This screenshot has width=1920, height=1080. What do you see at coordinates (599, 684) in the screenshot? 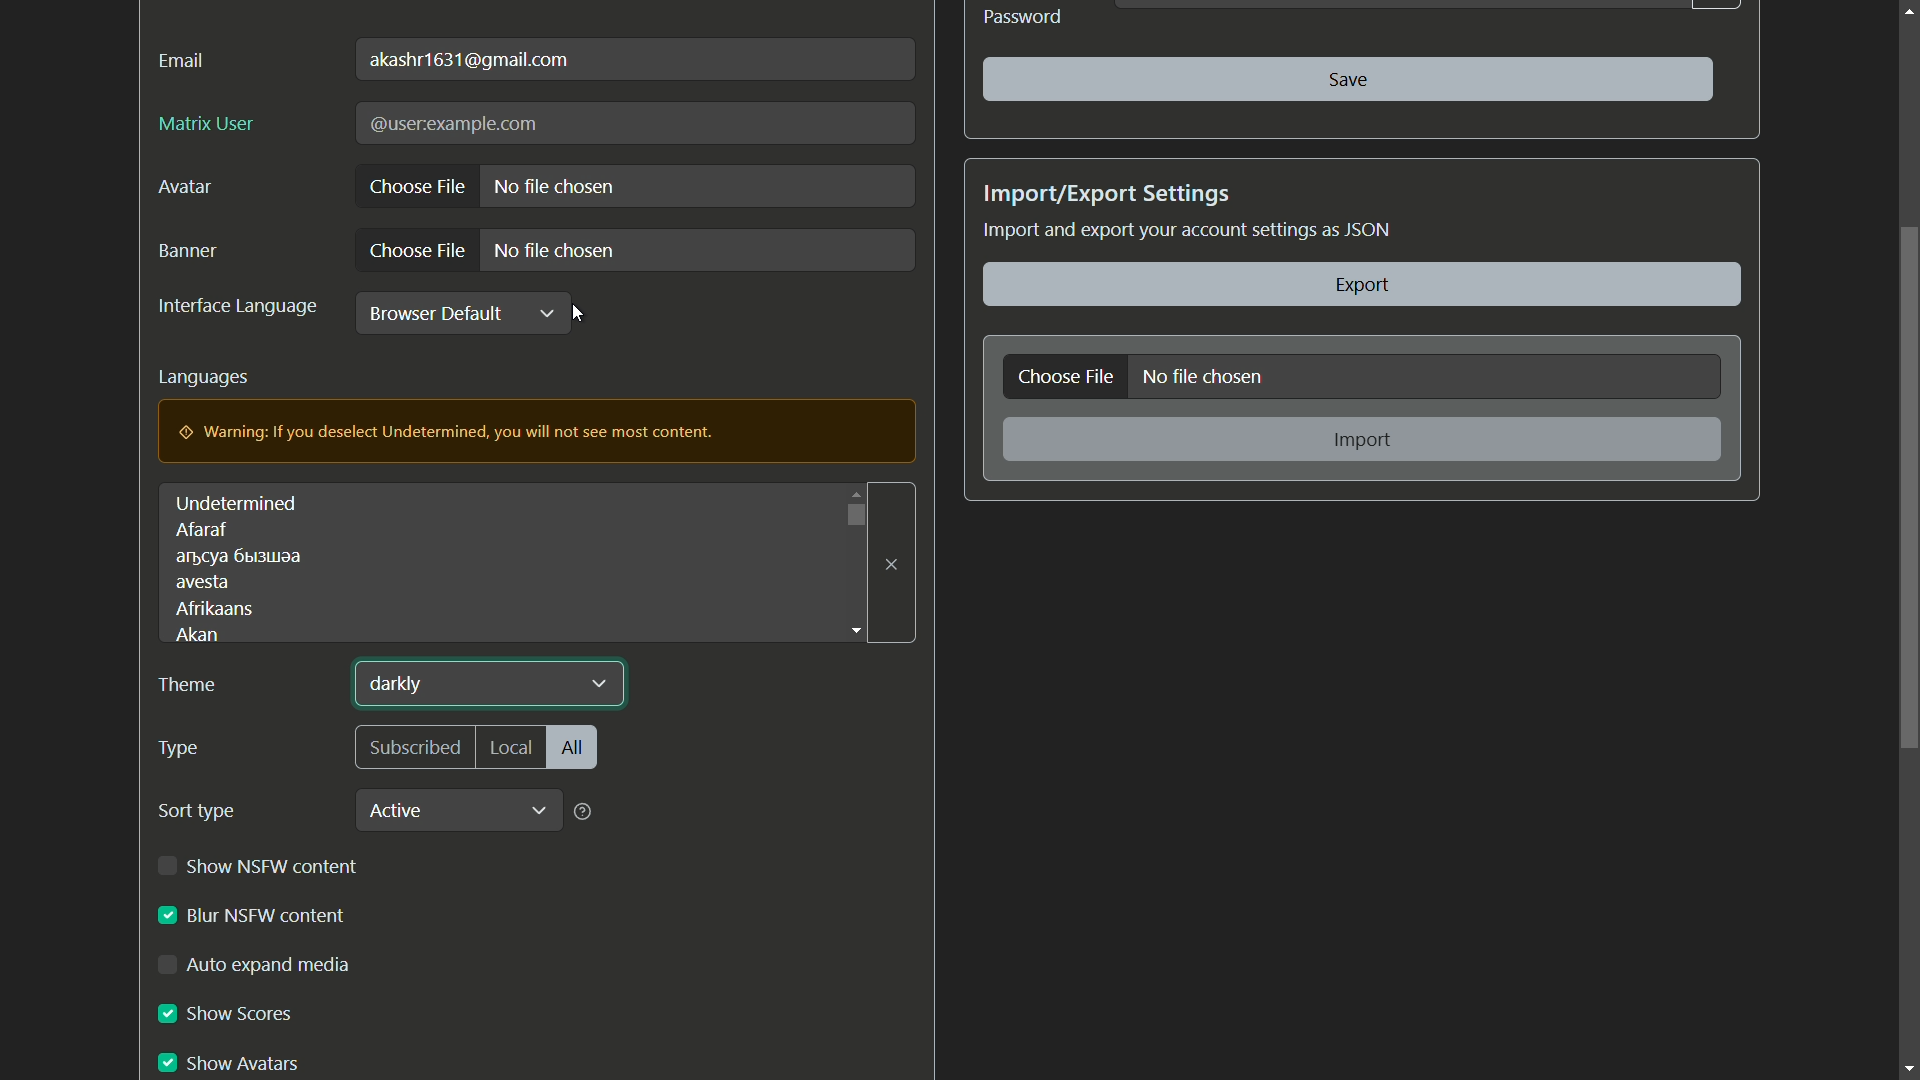
I see `dropdown` at bounding box center [599, 684].